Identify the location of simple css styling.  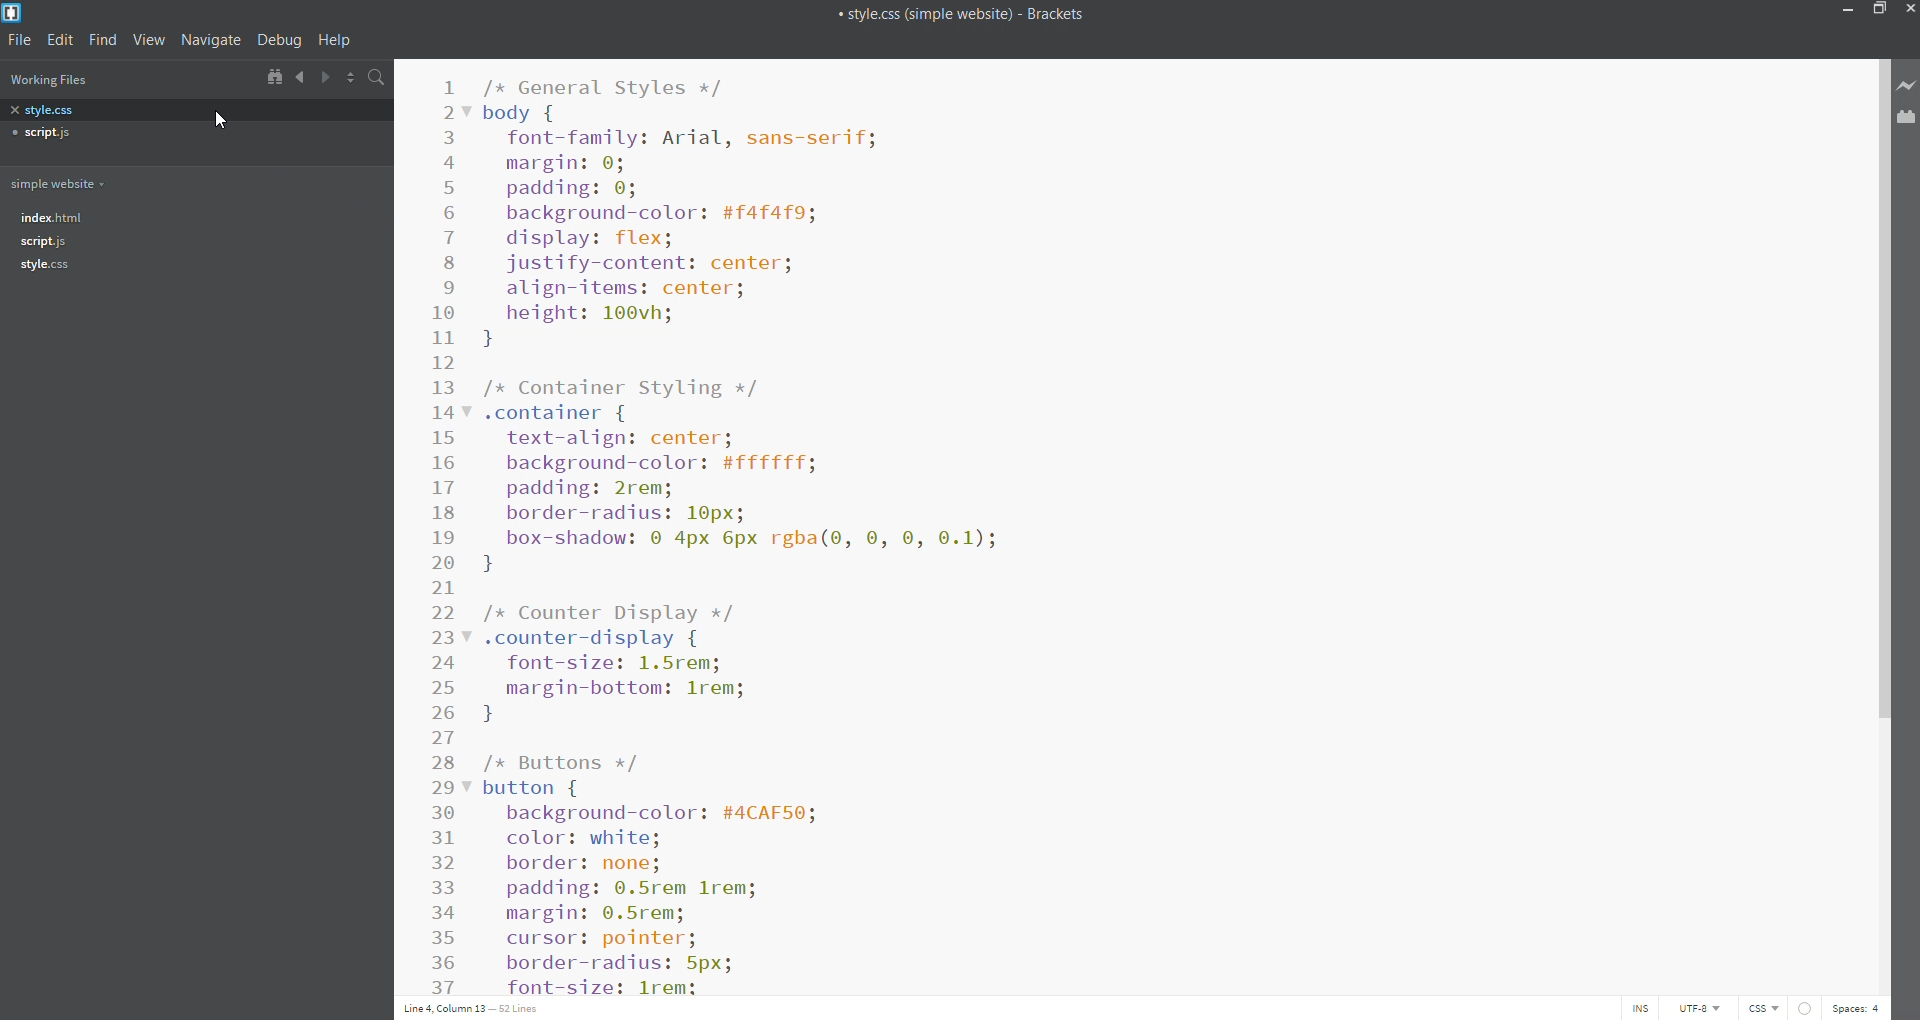
(1171, 523).